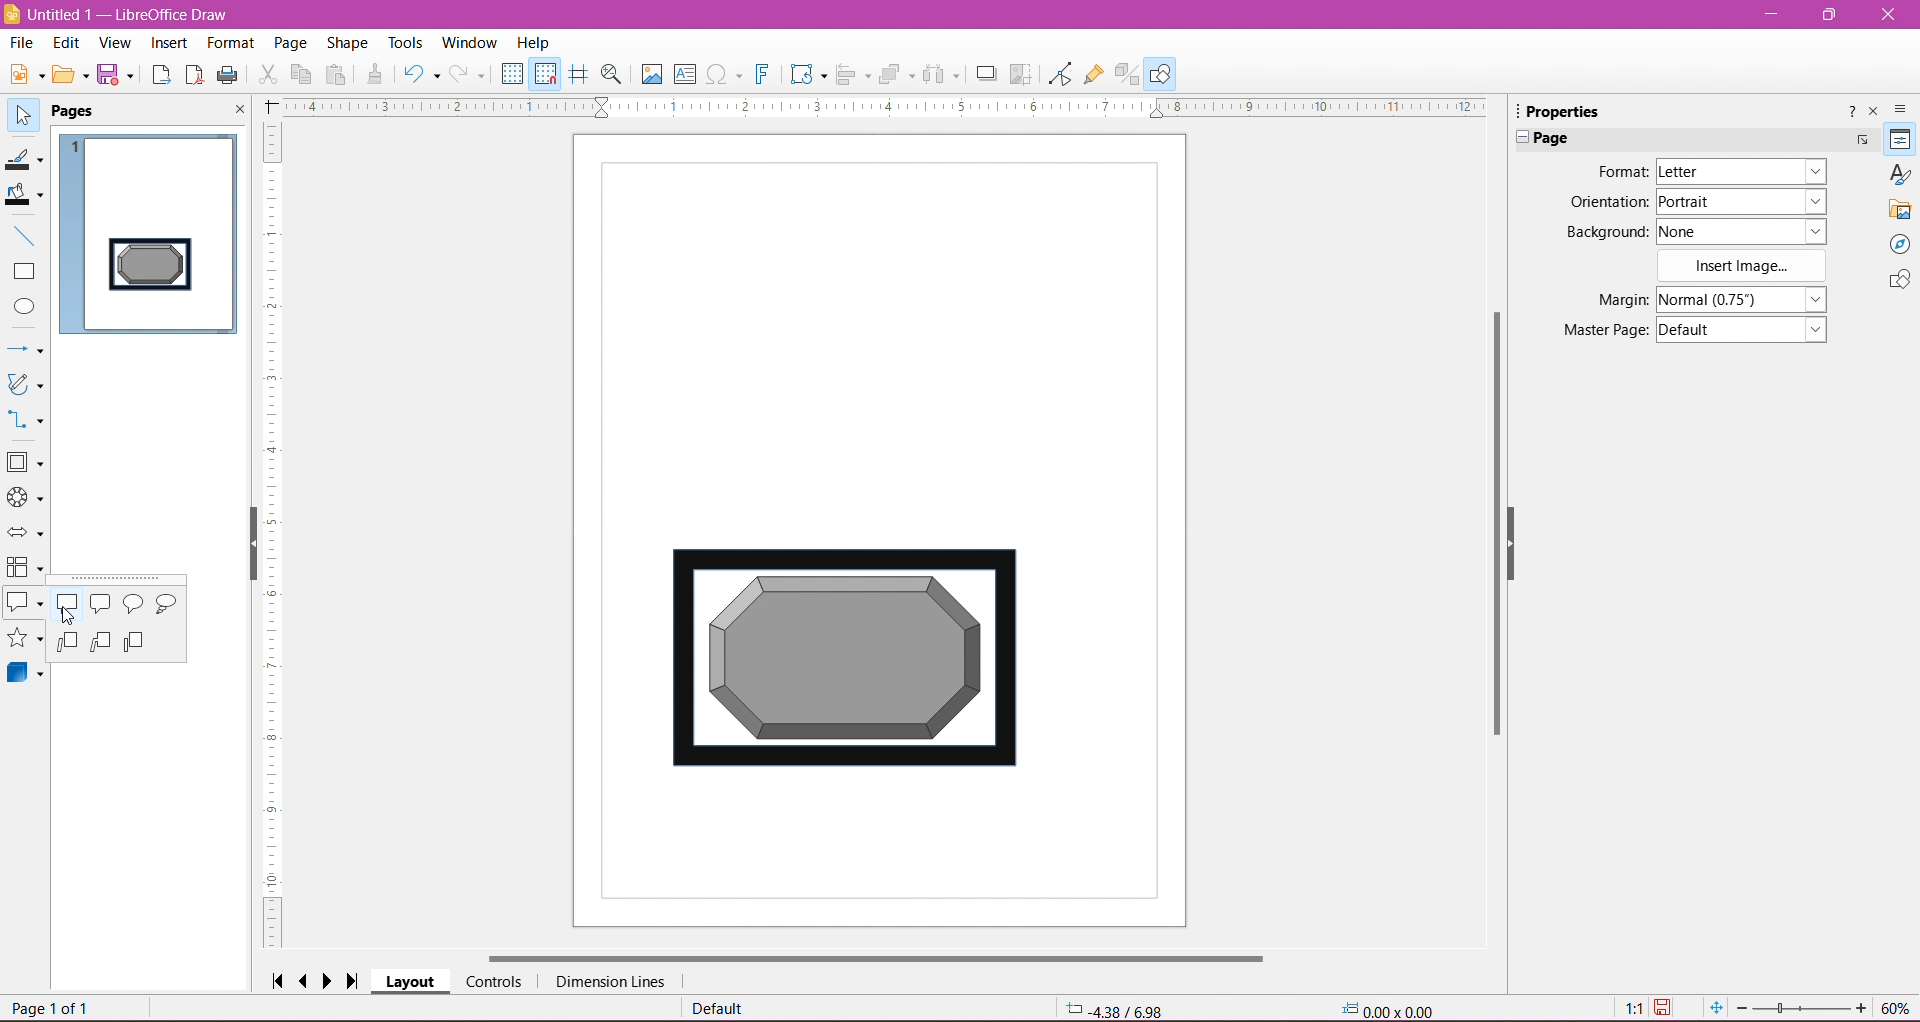  Describe the element at coordinates (685, 74) in the screenshot. I see `Insert Textbox` at that location.